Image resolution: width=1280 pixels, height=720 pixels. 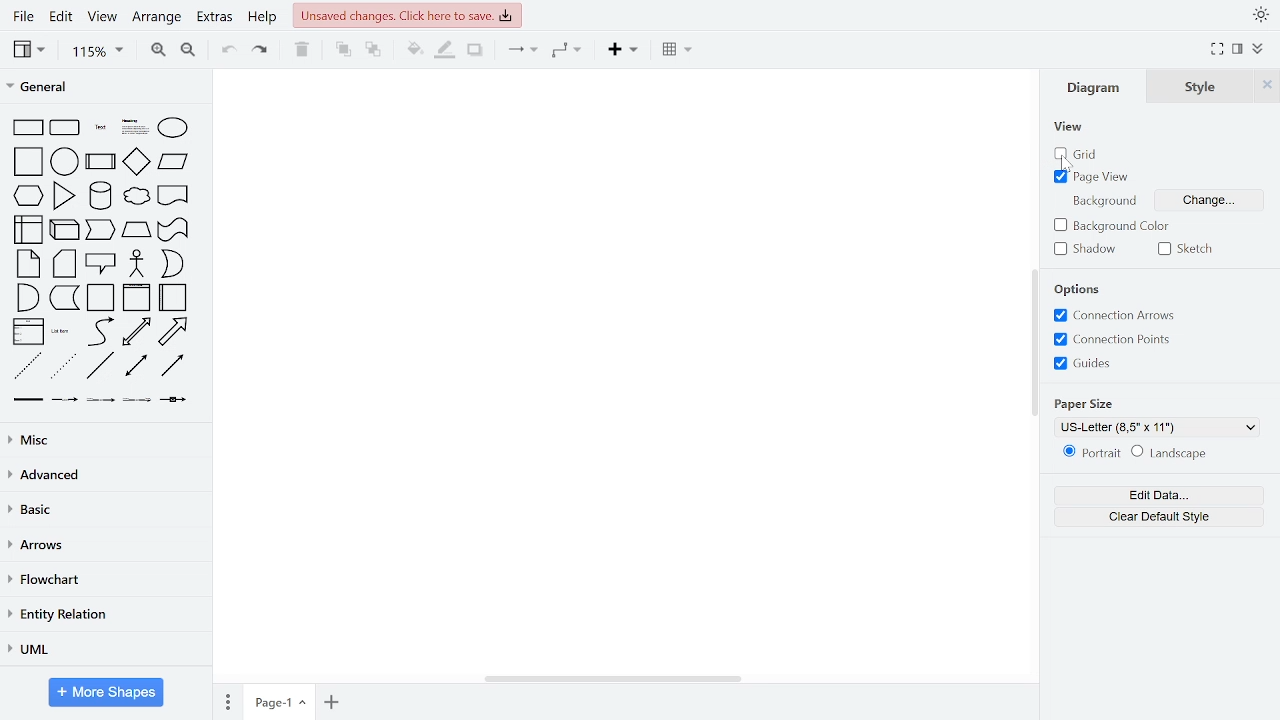 What do you see at coordinates (101, 196) in the screenshot?
I see `cylinder` at bounding box center [101, 196].